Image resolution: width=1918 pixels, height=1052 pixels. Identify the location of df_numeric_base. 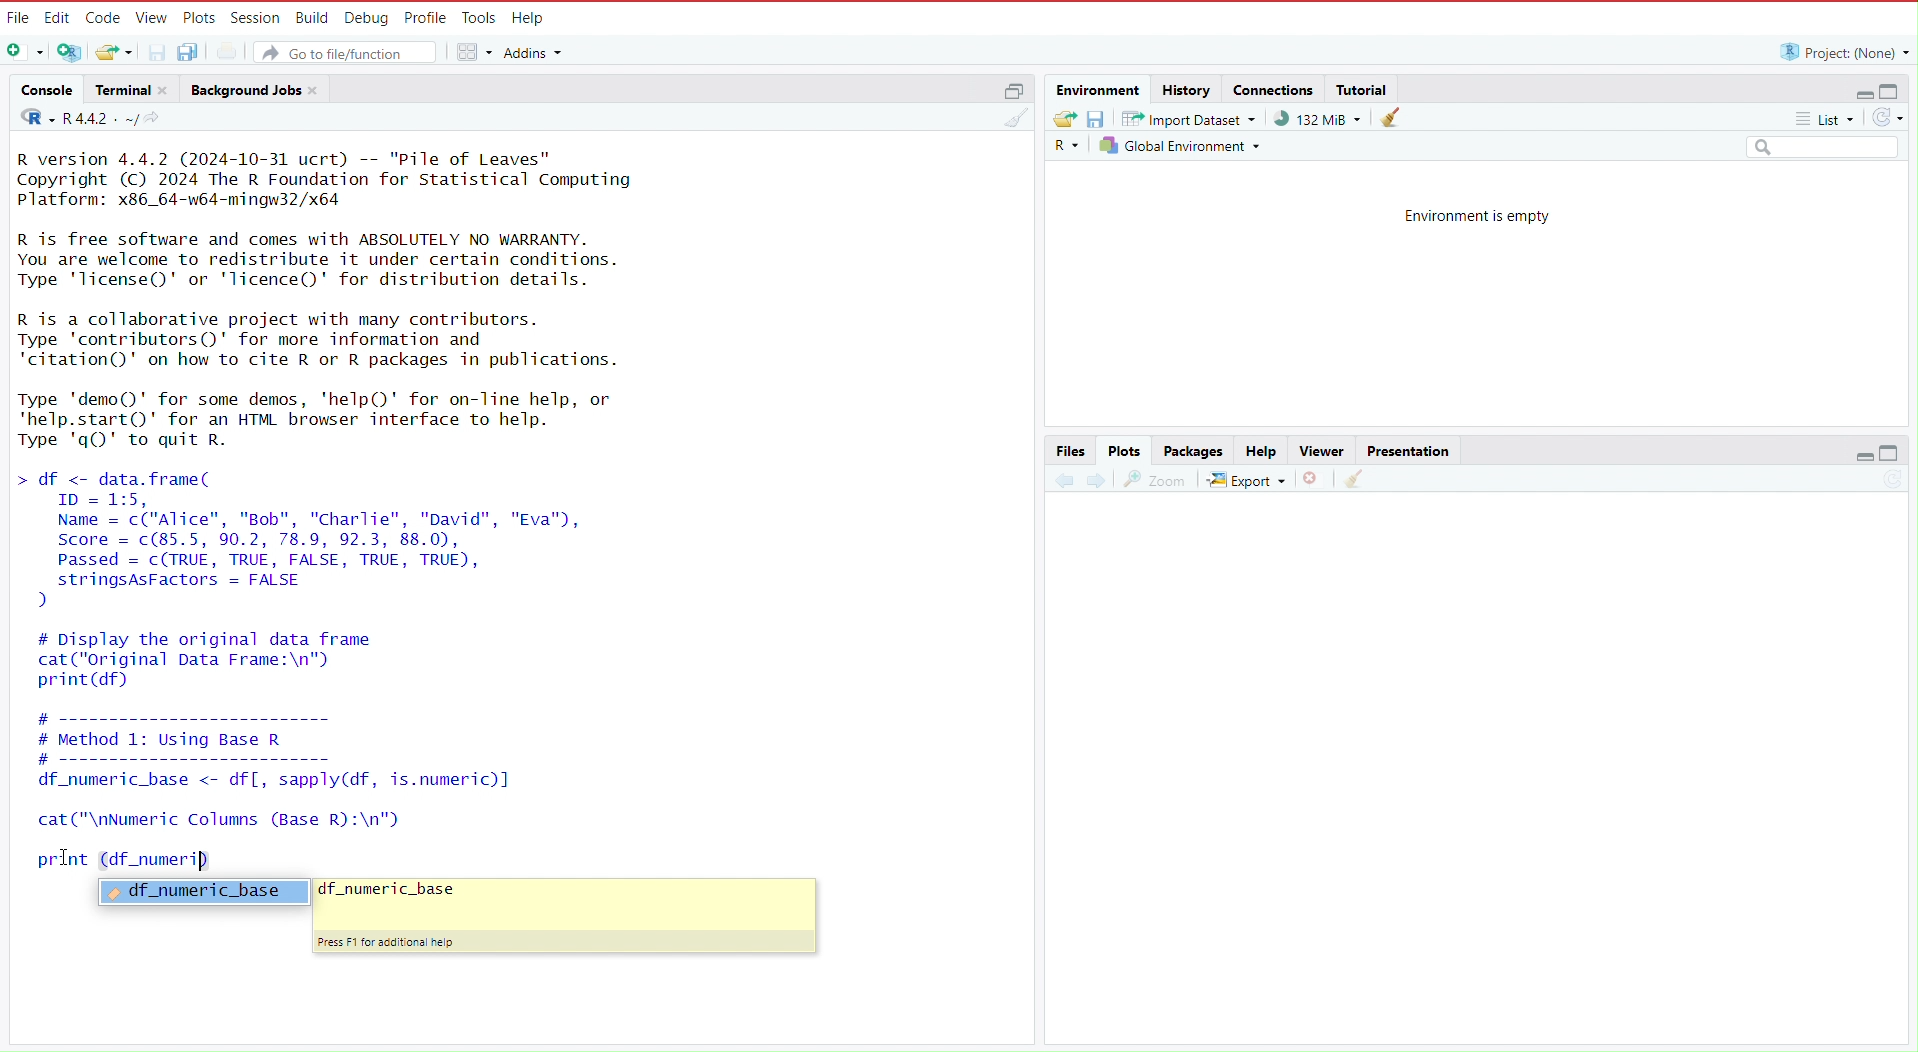
(398, 890).